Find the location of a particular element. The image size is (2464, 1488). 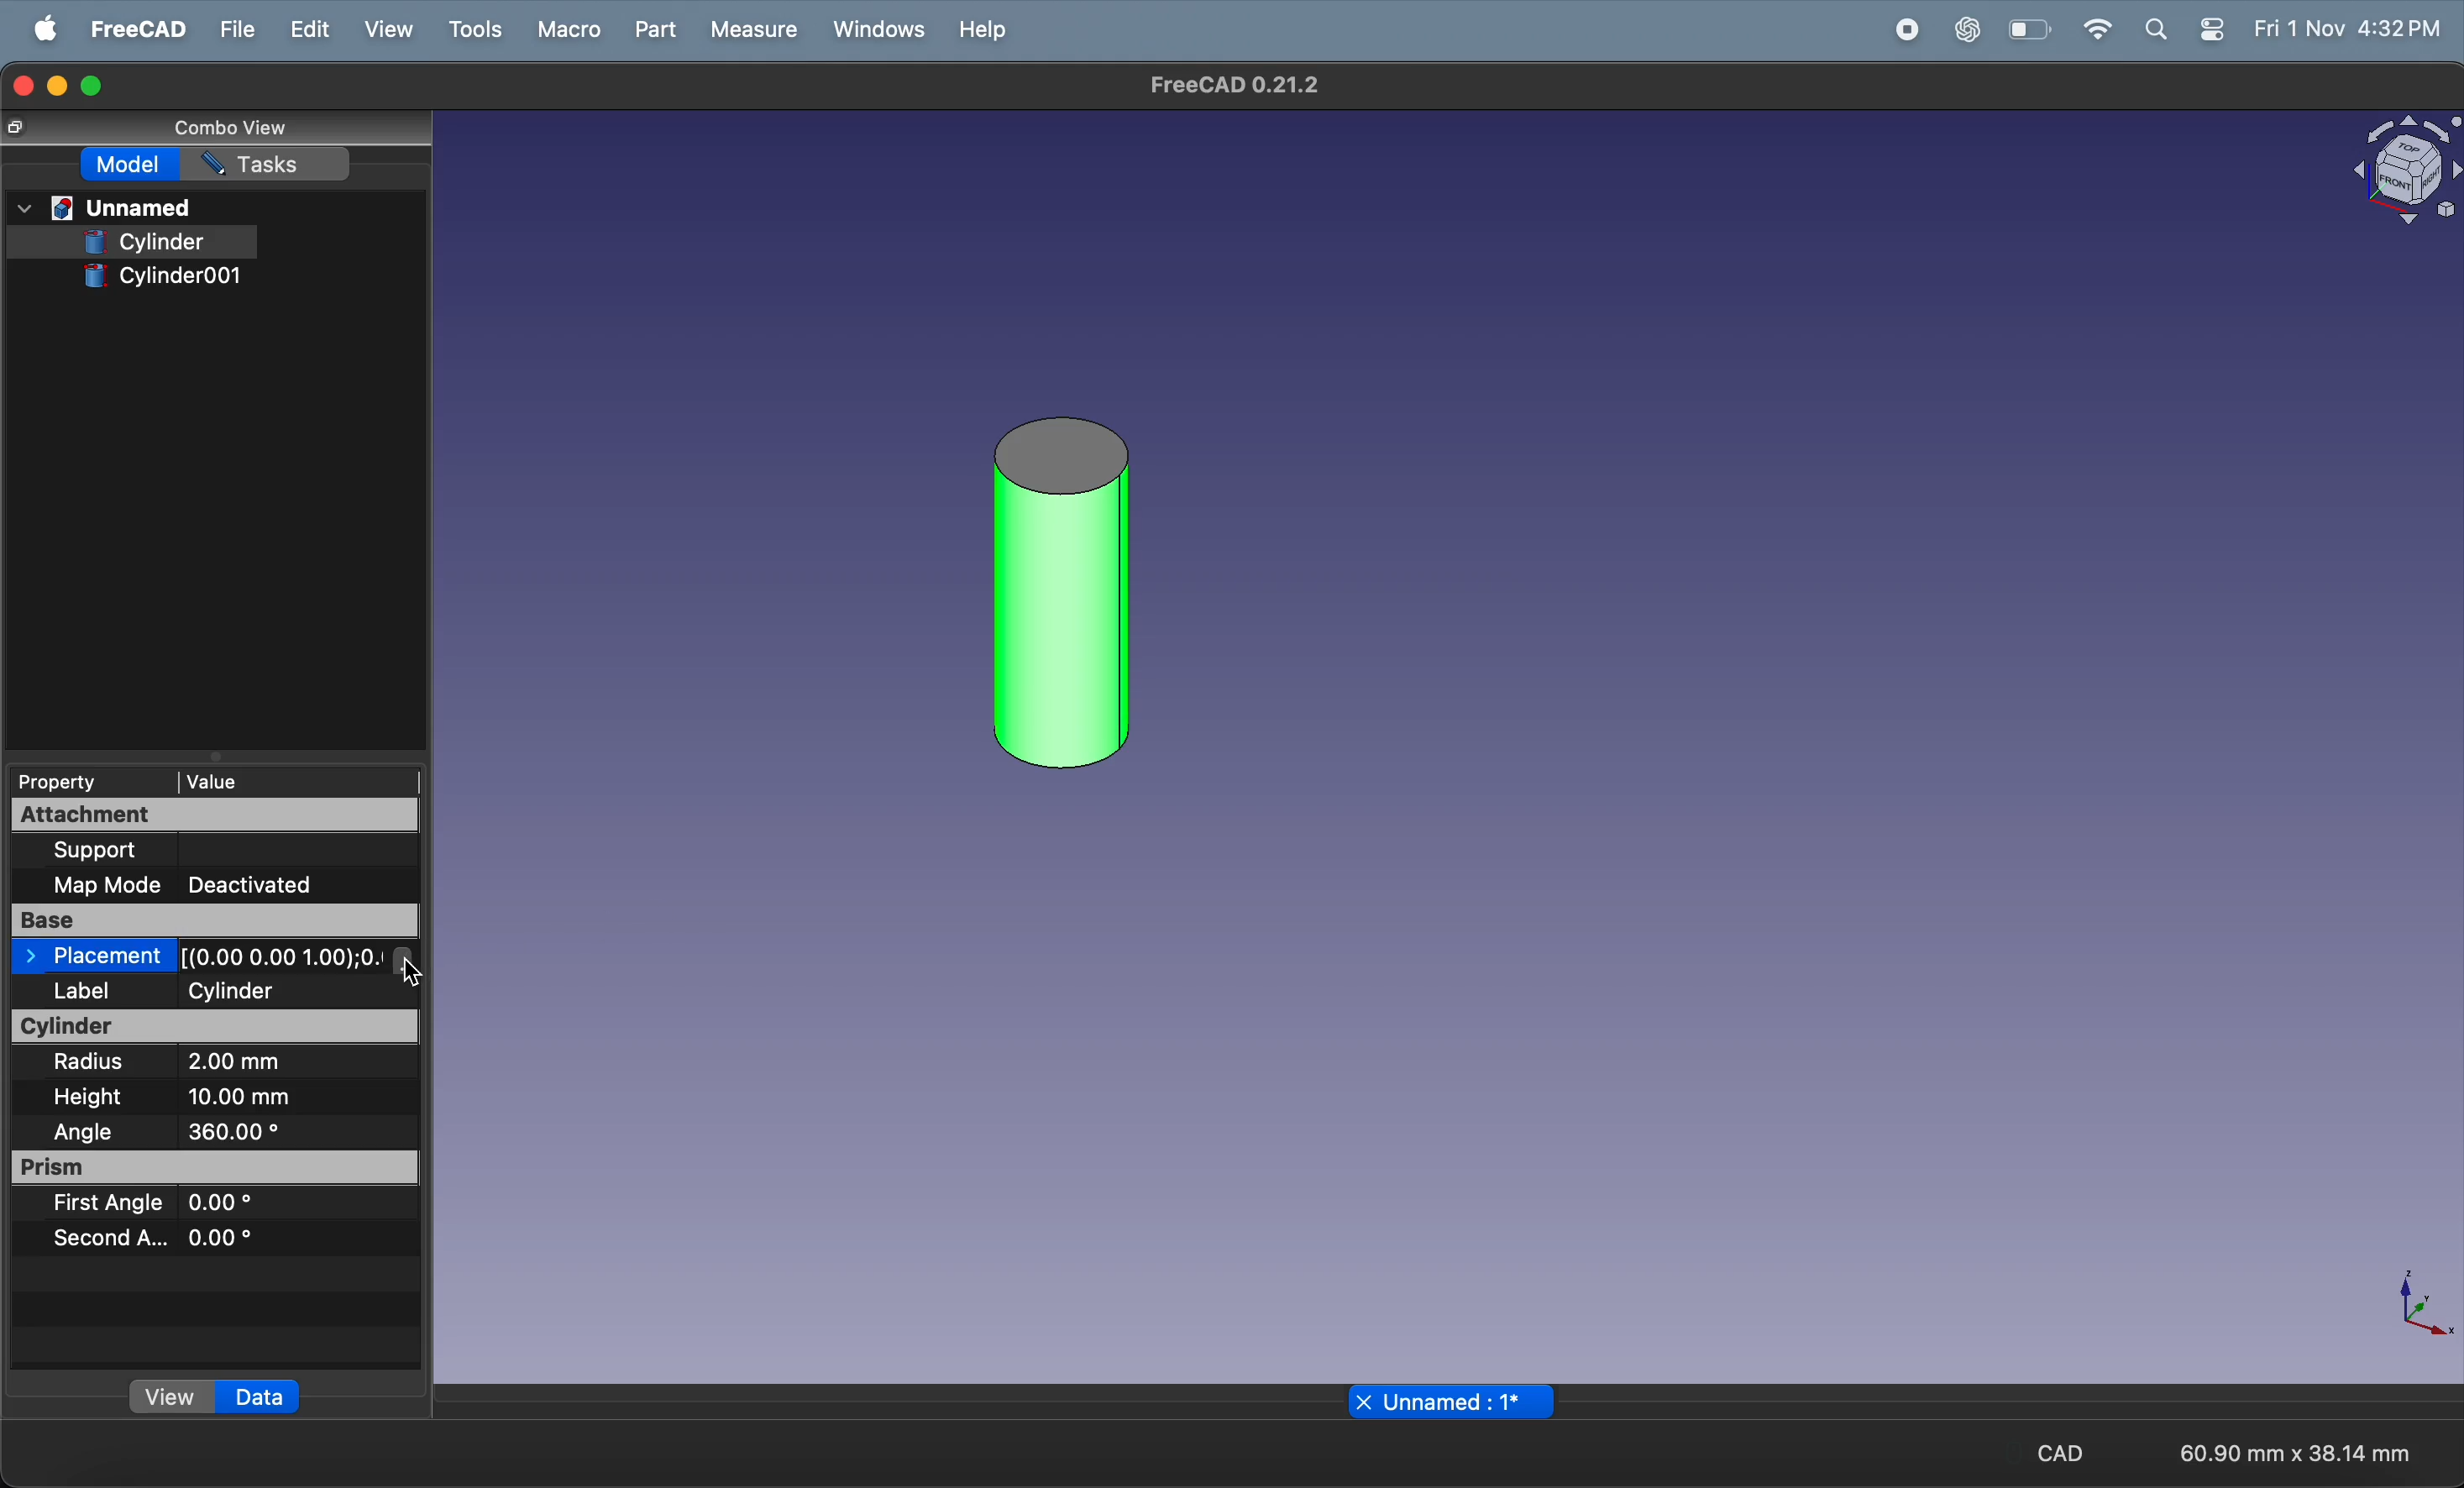

prism is located at coordinates (219, 1168).